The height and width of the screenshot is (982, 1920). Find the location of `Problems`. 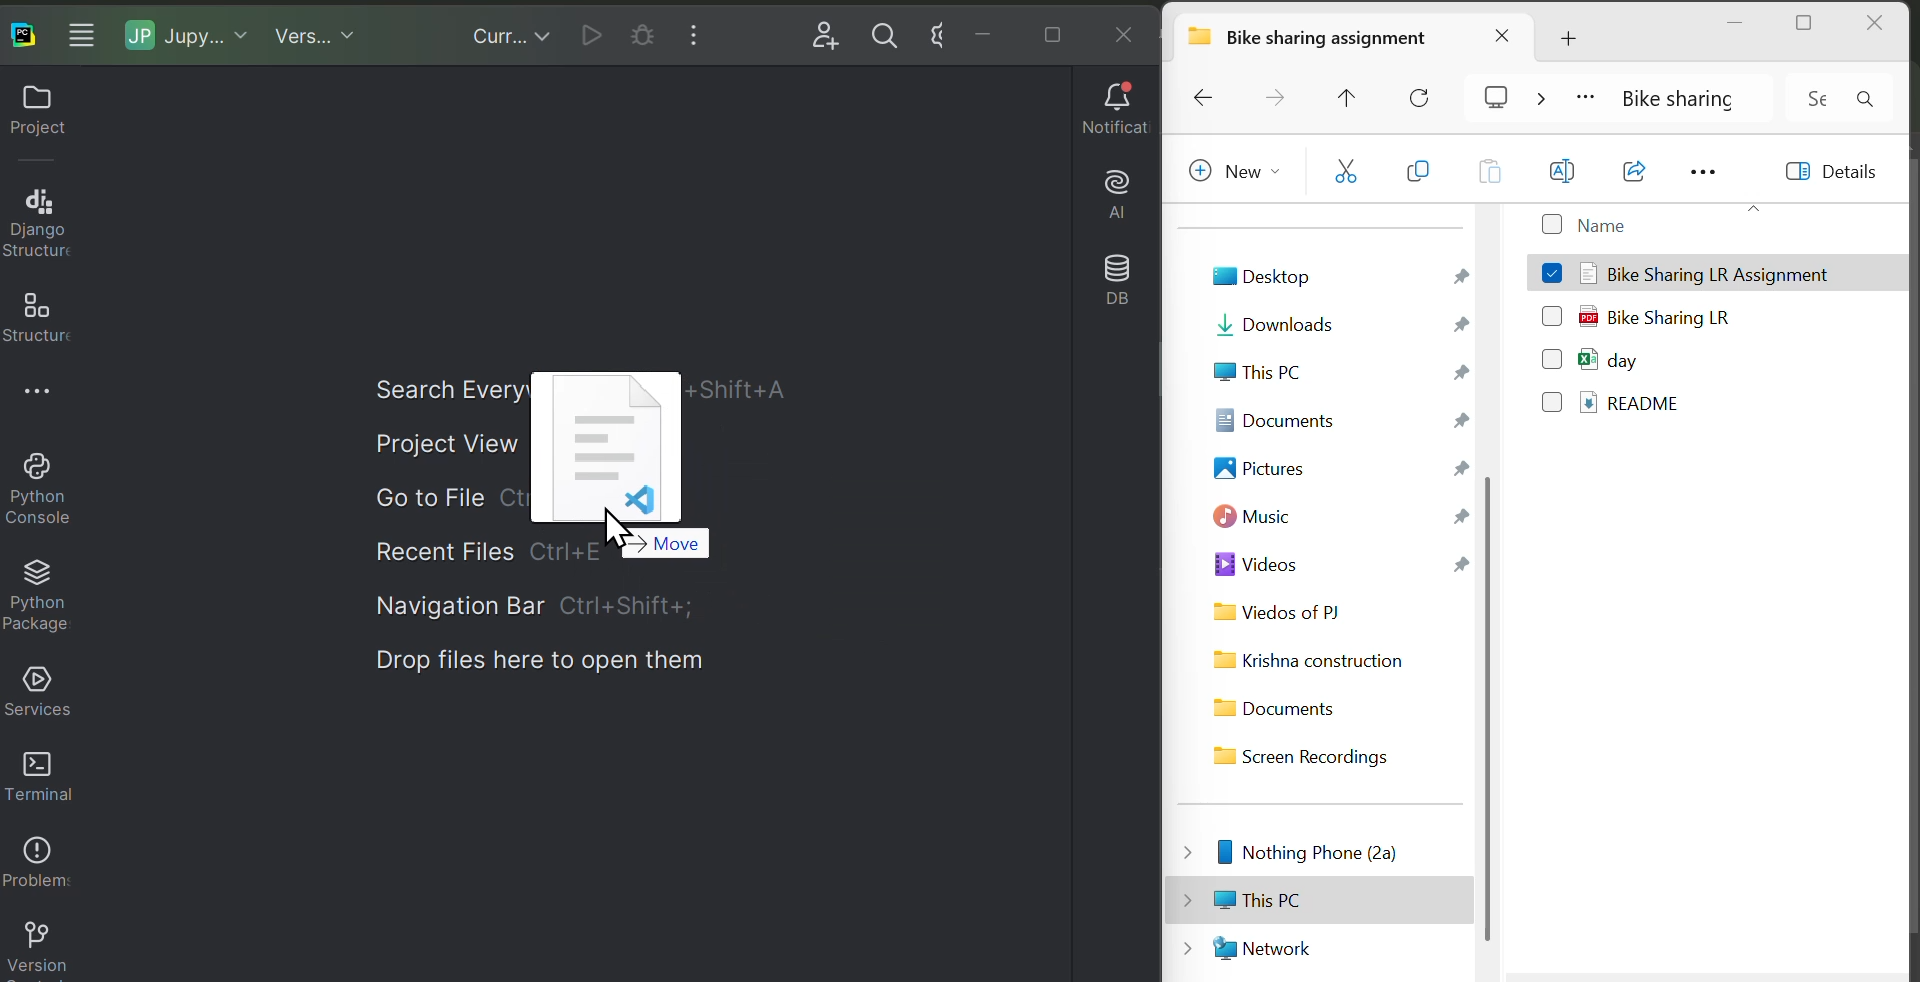

Problems is located at coordinates (38, 871).